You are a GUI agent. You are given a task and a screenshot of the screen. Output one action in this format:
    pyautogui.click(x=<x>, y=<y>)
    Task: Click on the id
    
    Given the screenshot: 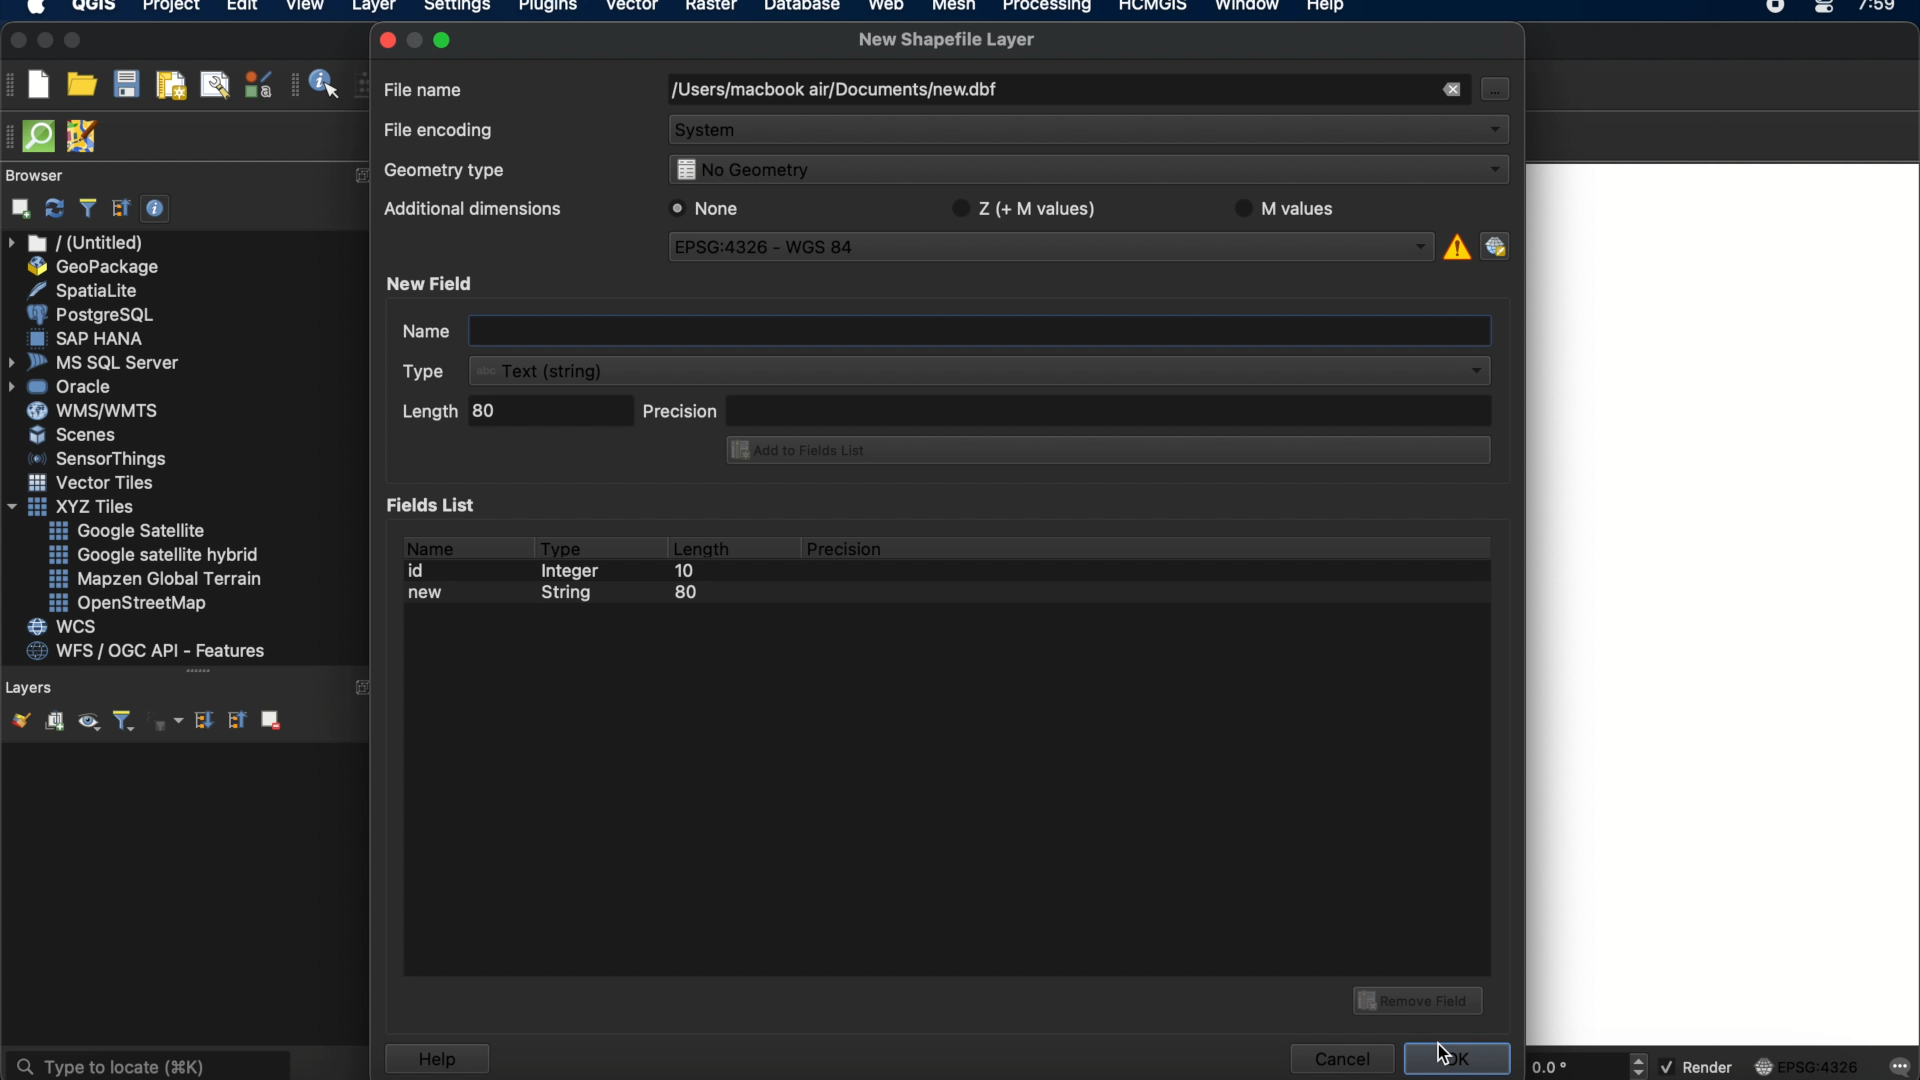 What is the action you would take?
    pyautogui.click(x=422, y=571)
    